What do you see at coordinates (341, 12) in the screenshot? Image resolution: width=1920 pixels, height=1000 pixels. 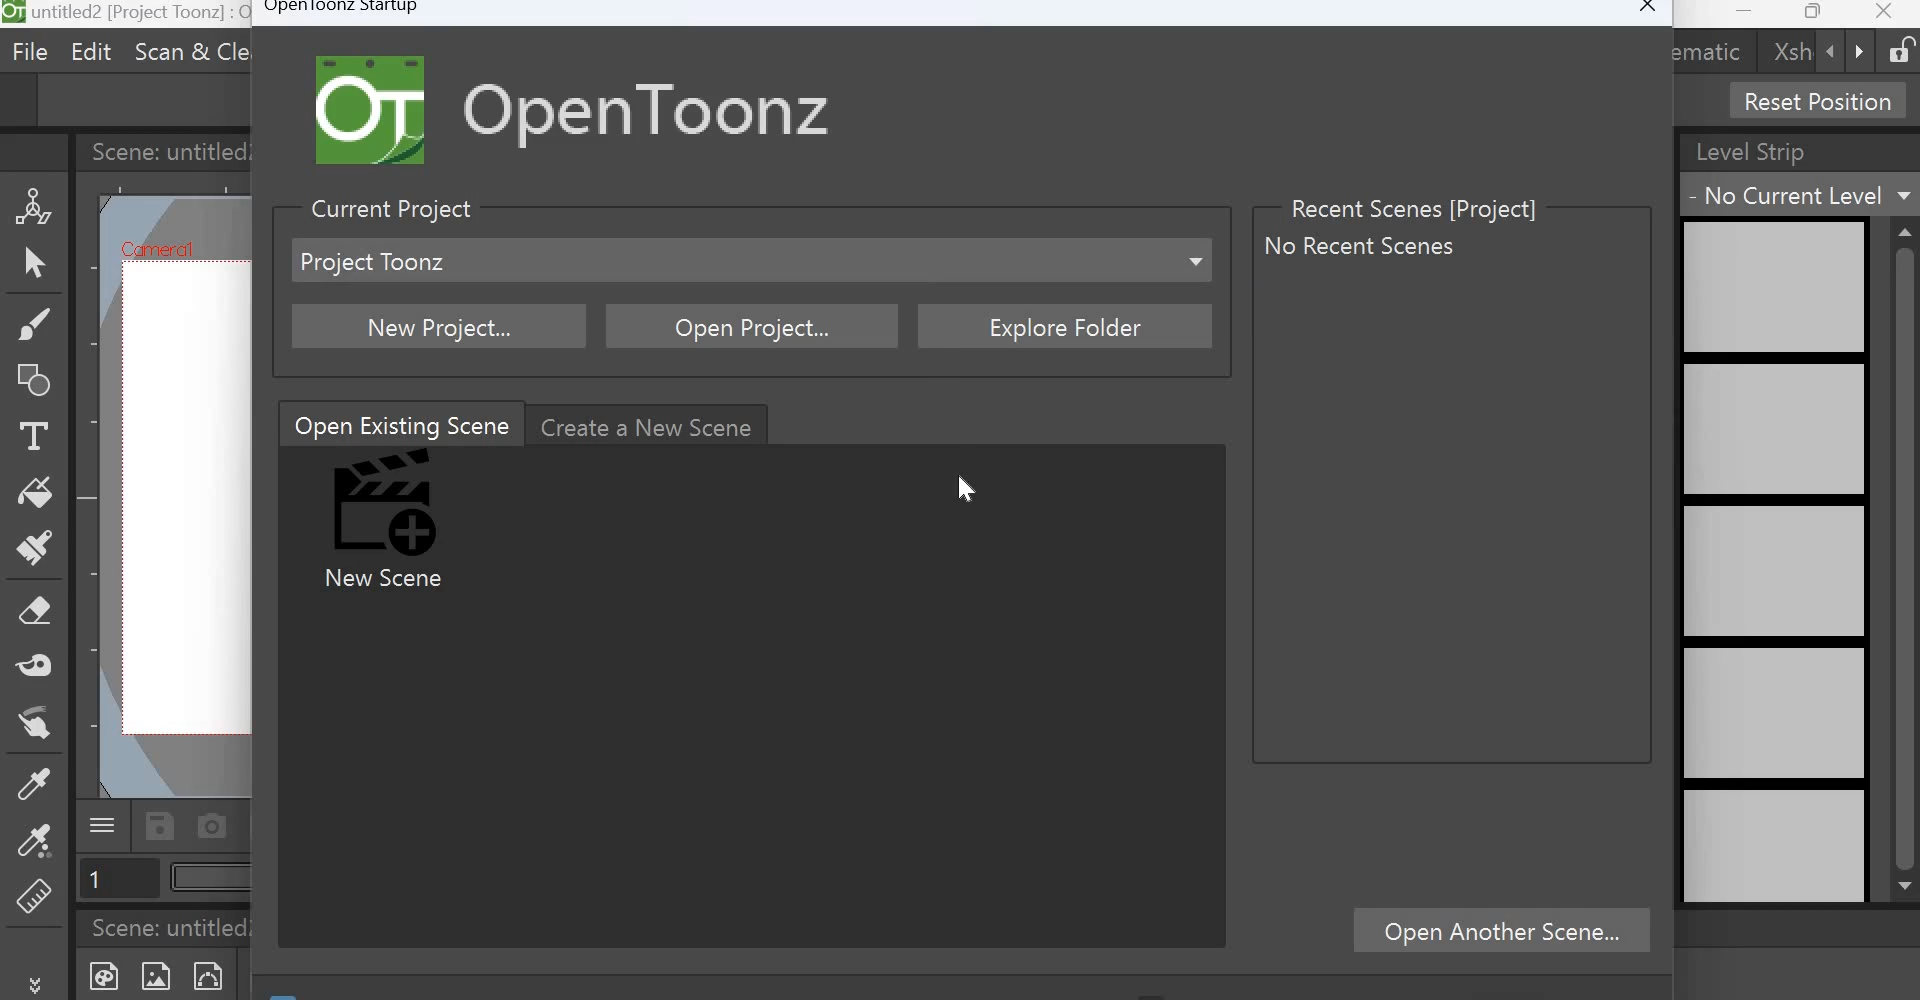 I see `Opentoonz Startup` at bounding box center [341, 12].